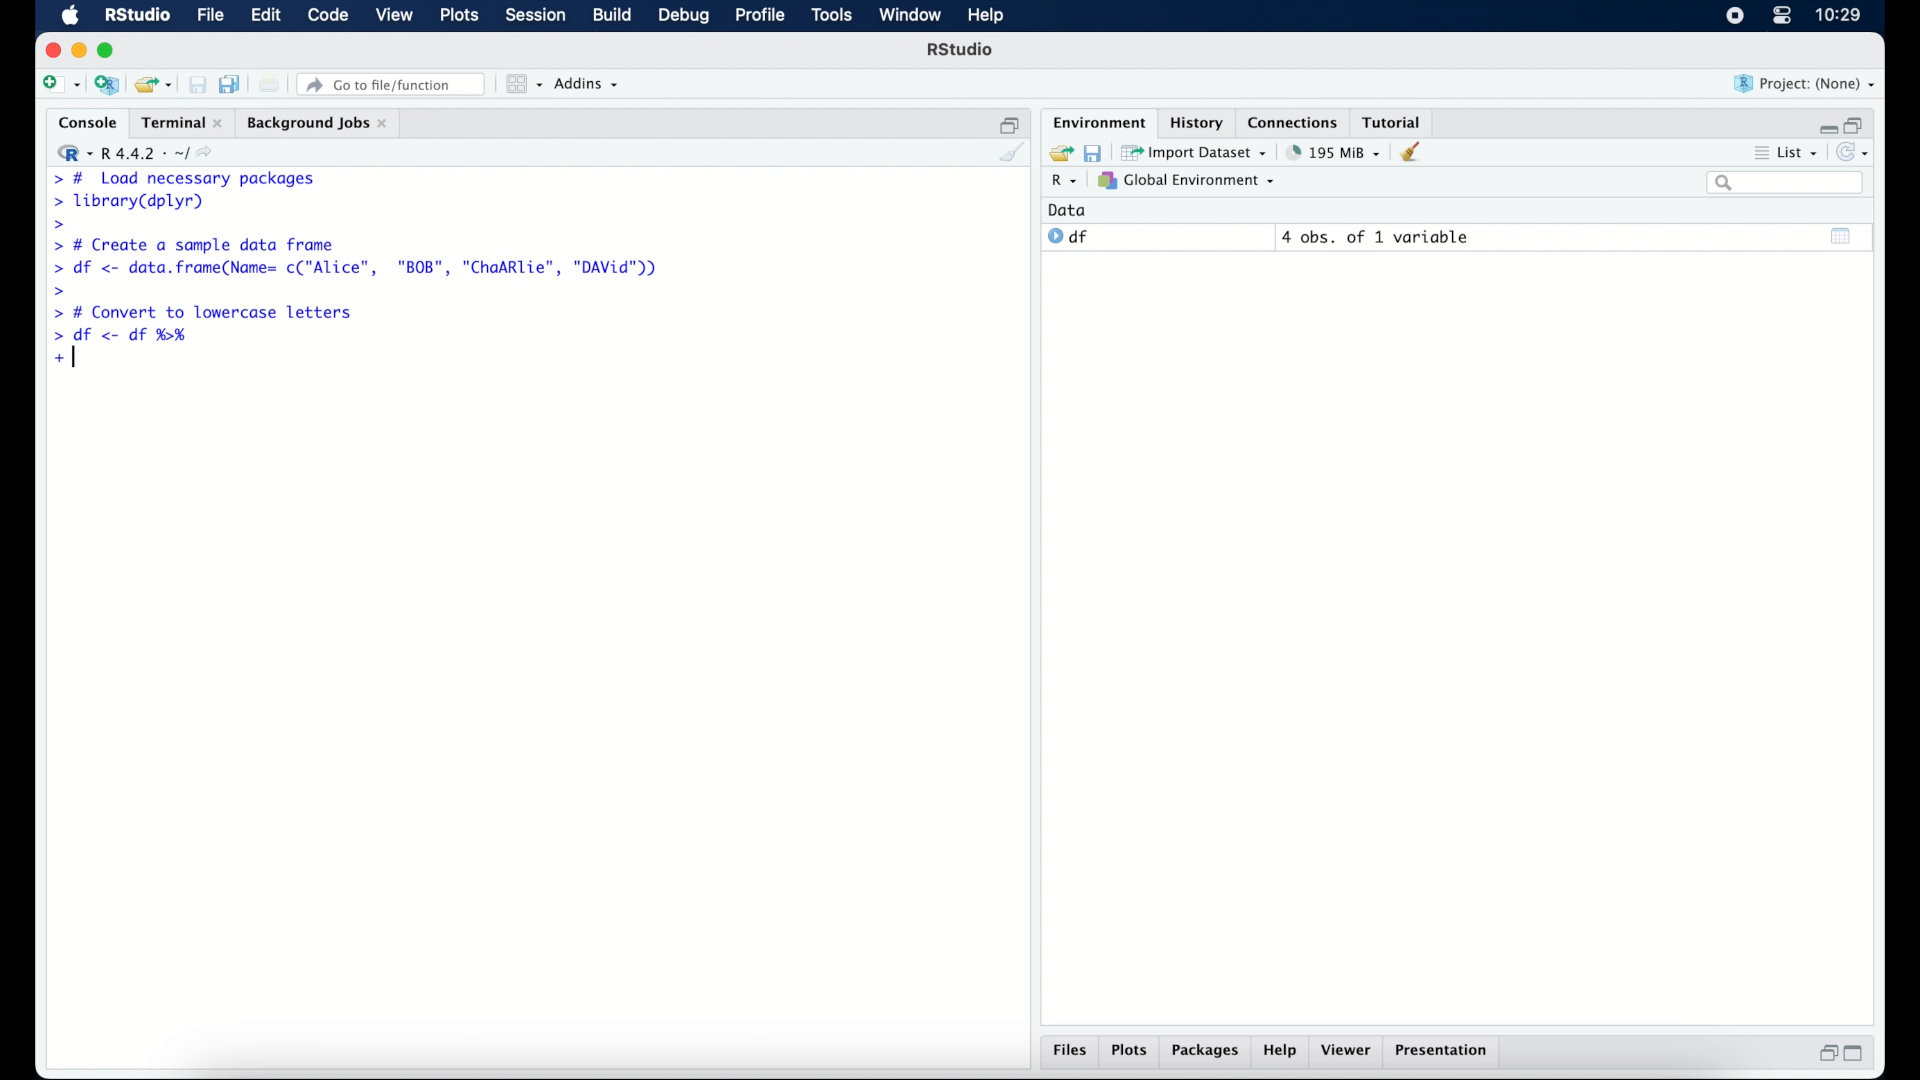  What do you see at coordinates (684, 17) in the screenshot?
I see `debug` at bounding box center [684, 17].